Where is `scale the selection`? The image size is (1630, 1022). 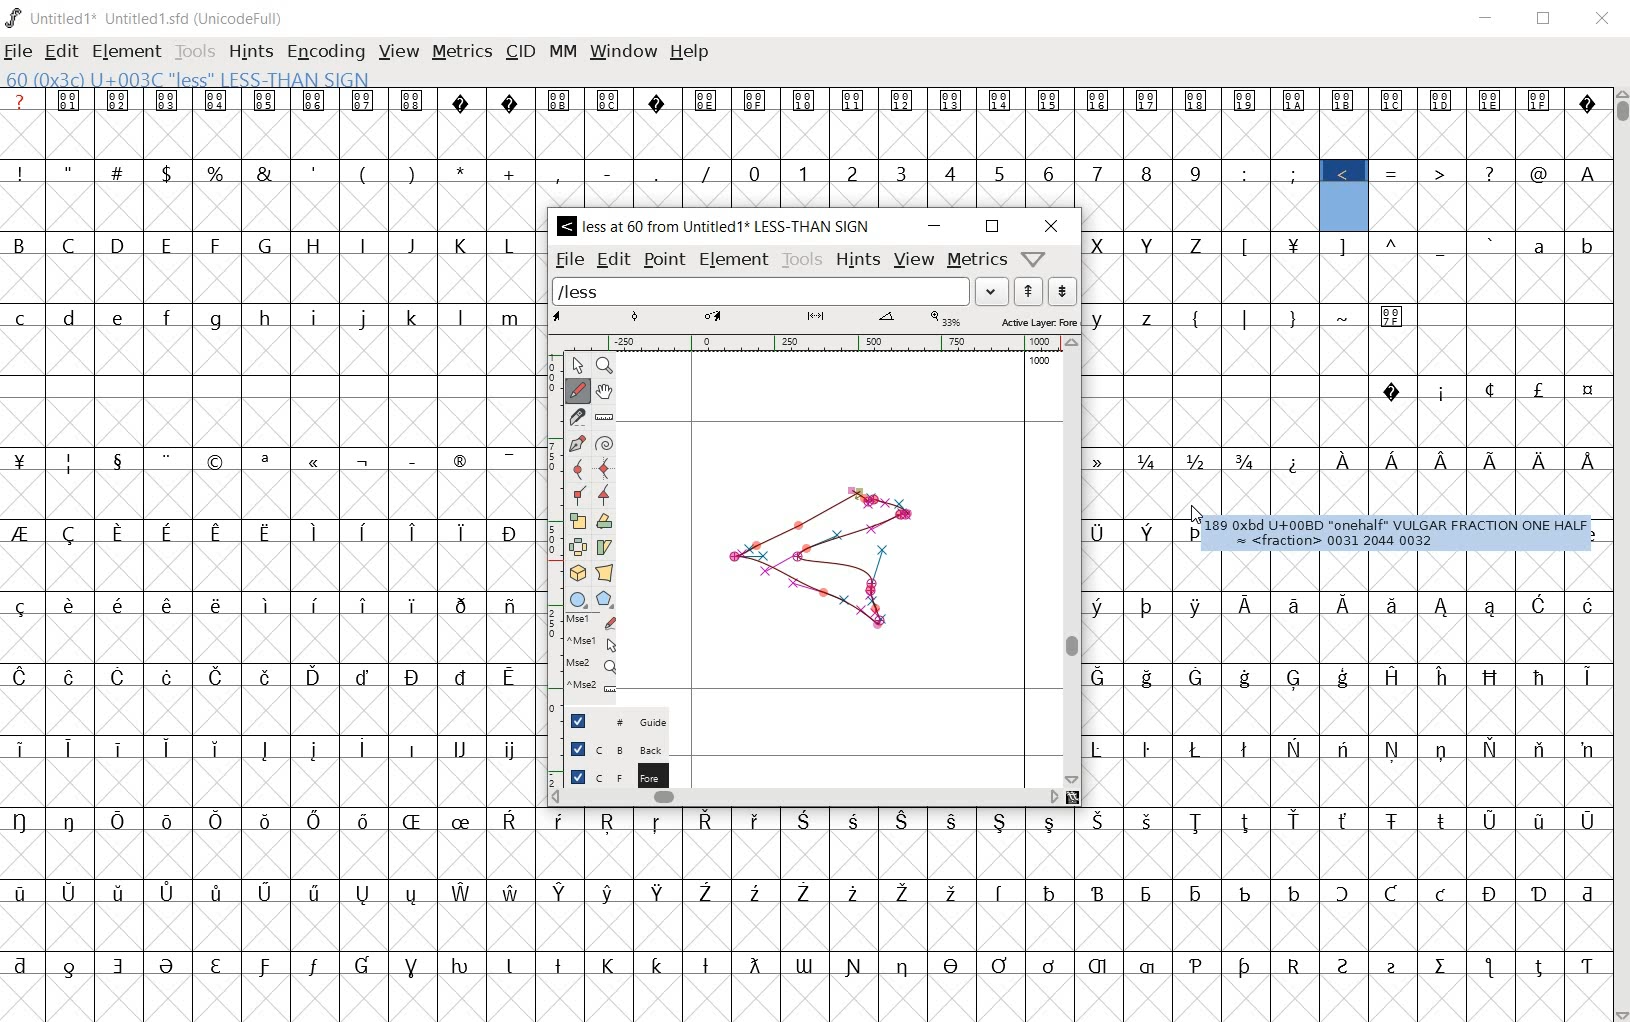
scale the selection is located at coordinates (577, 519).